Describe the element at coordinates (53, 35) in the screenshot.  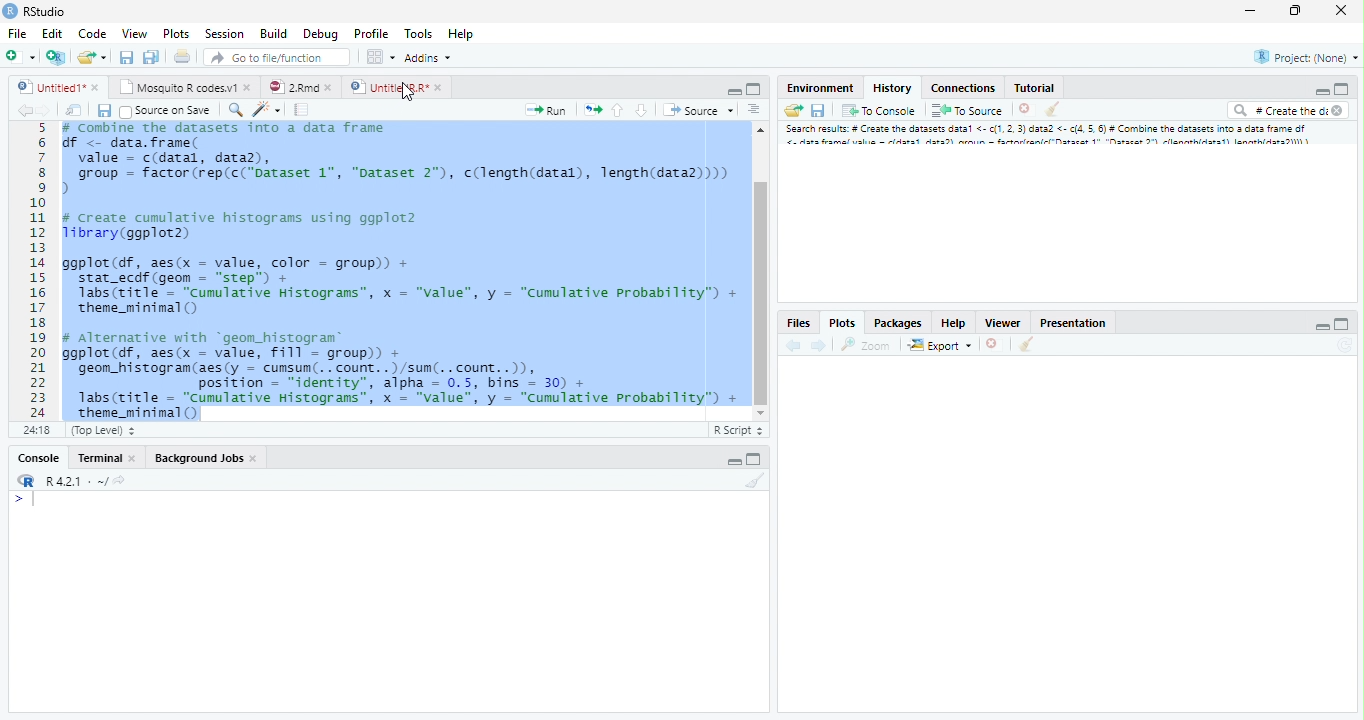
I see `Edit` at that location.